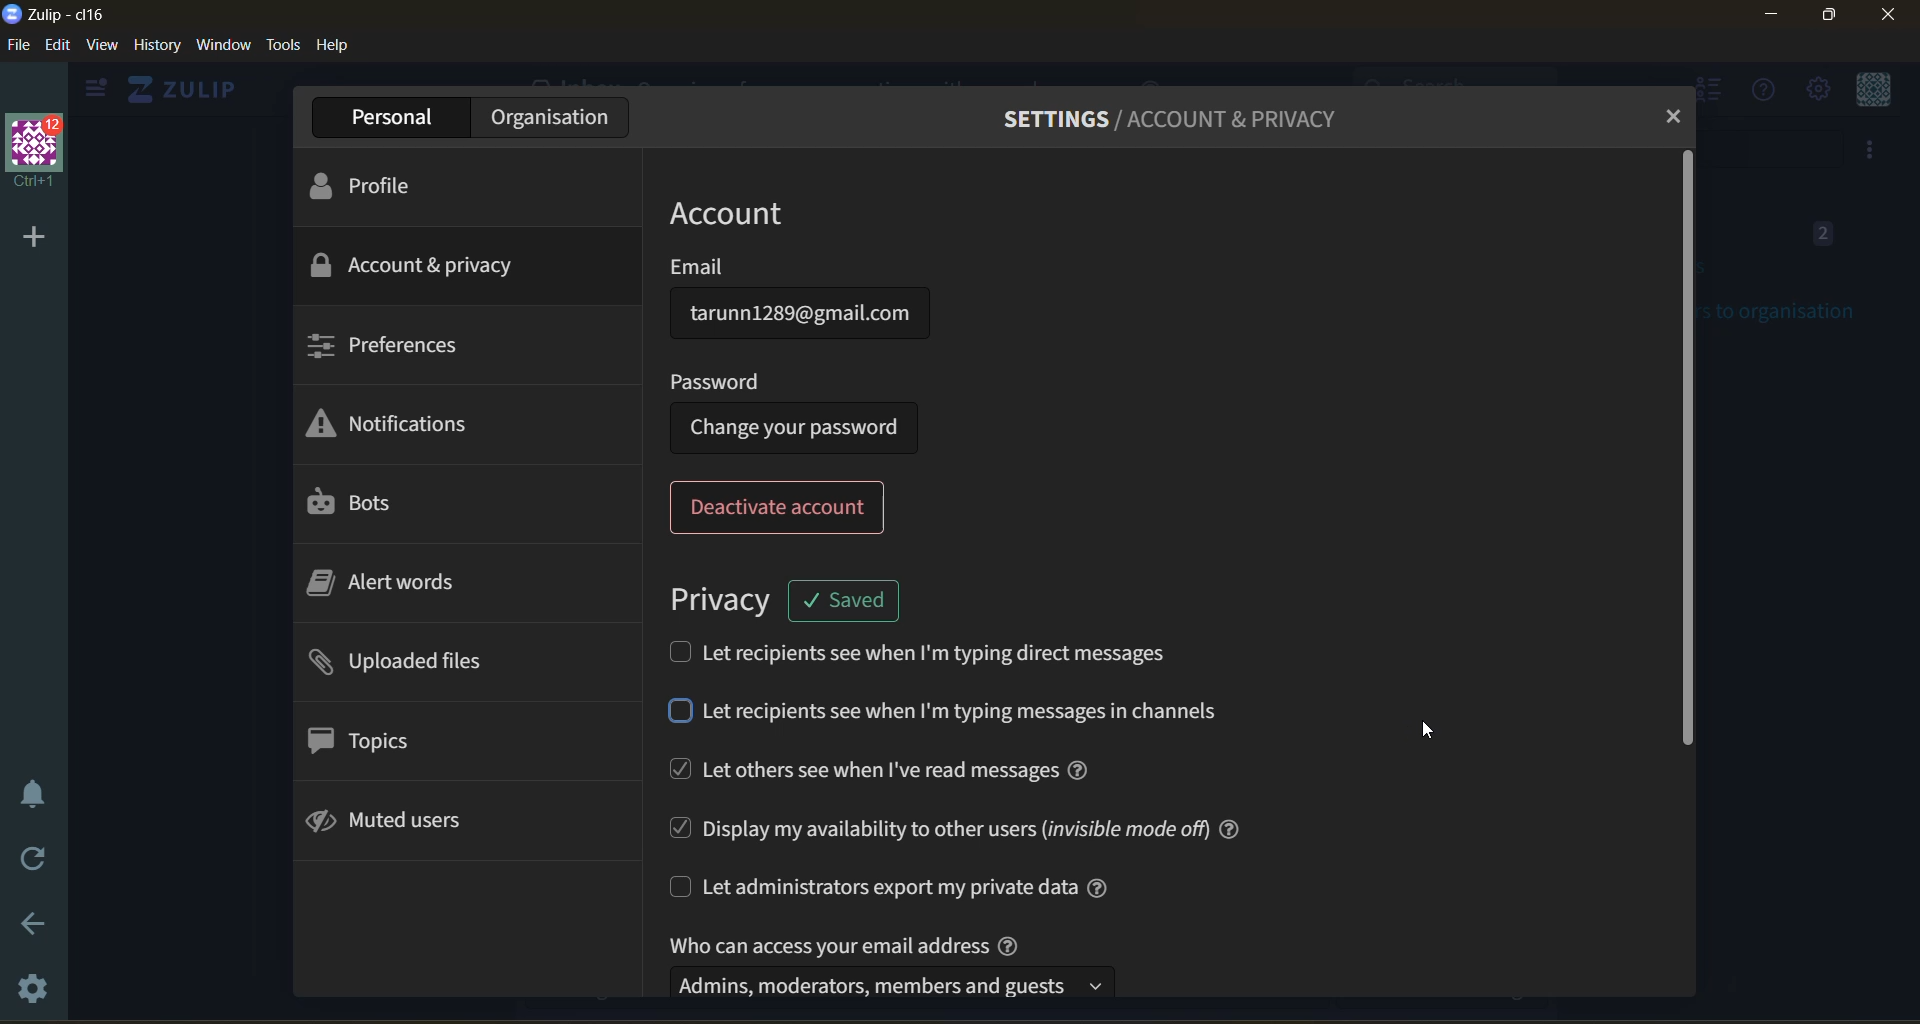  I want to click on tools, so click(283, 45).